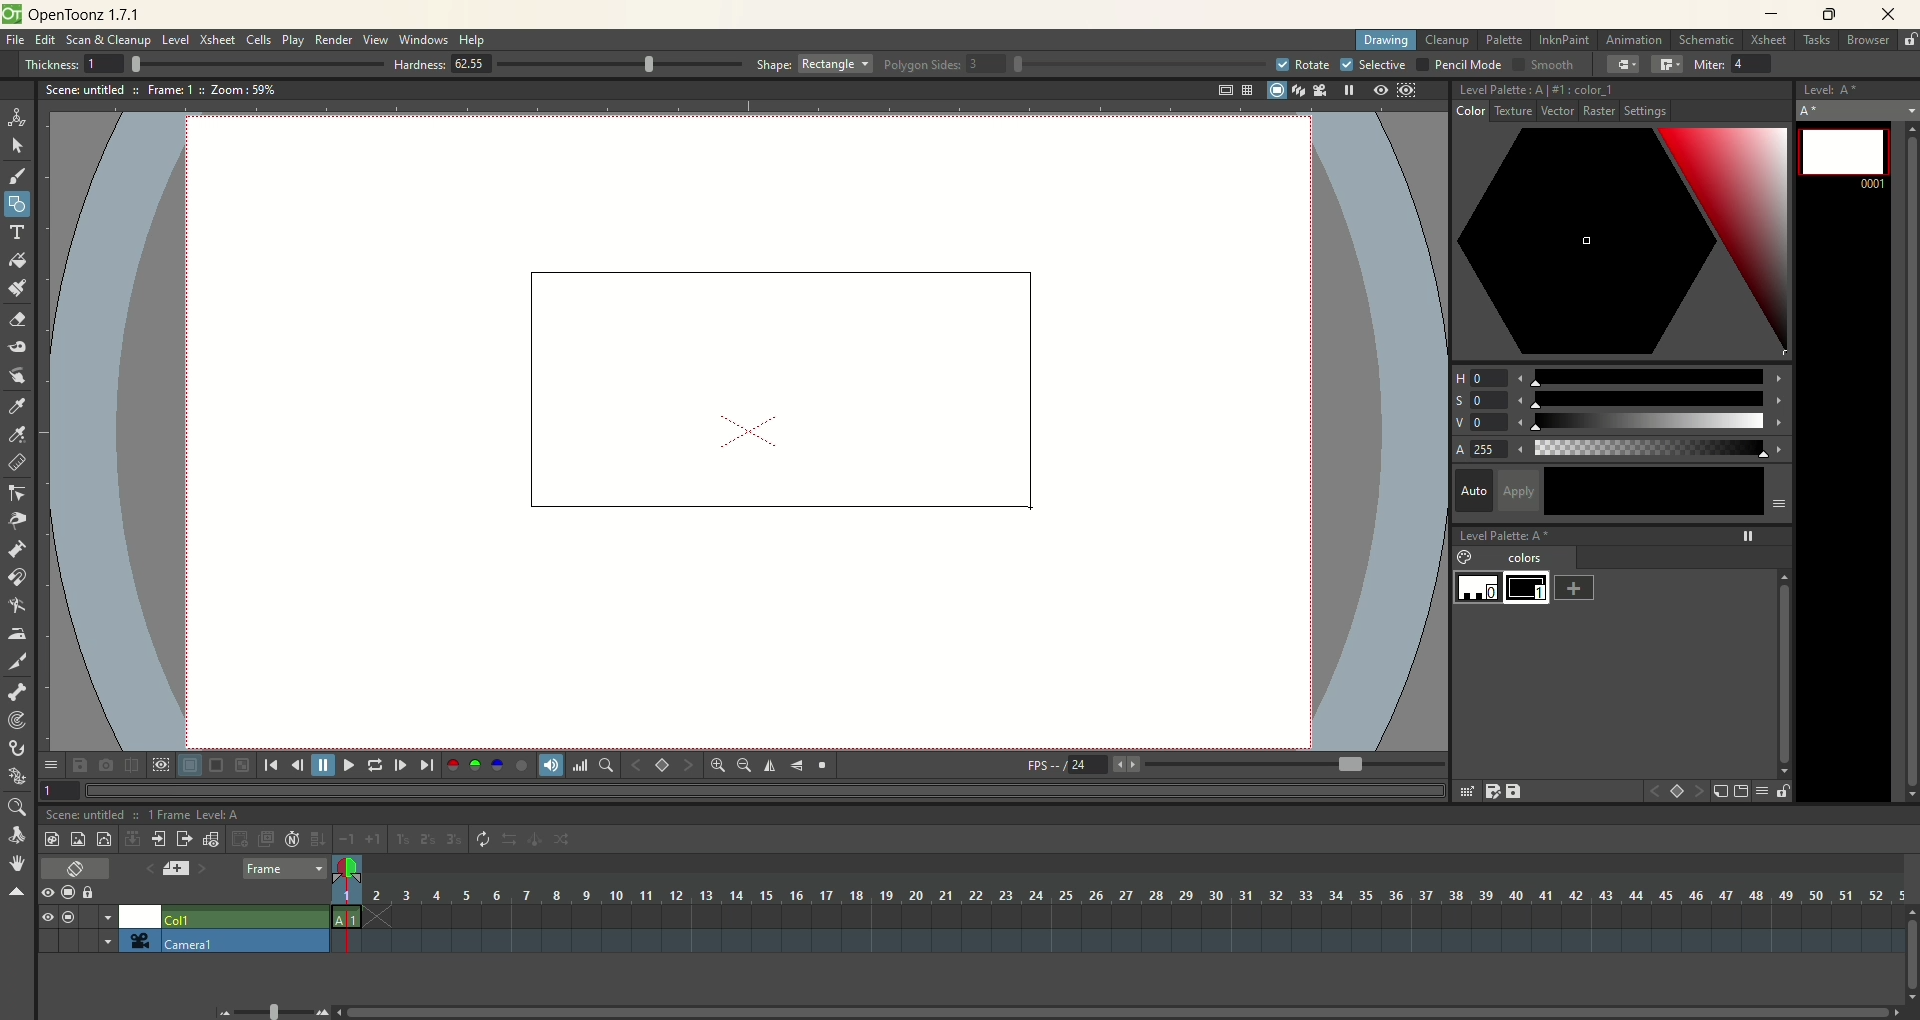 Image resolution: width=1920 pixels, height=1020 pixels. I want to click on reframe on 3's, so click(454, 839).